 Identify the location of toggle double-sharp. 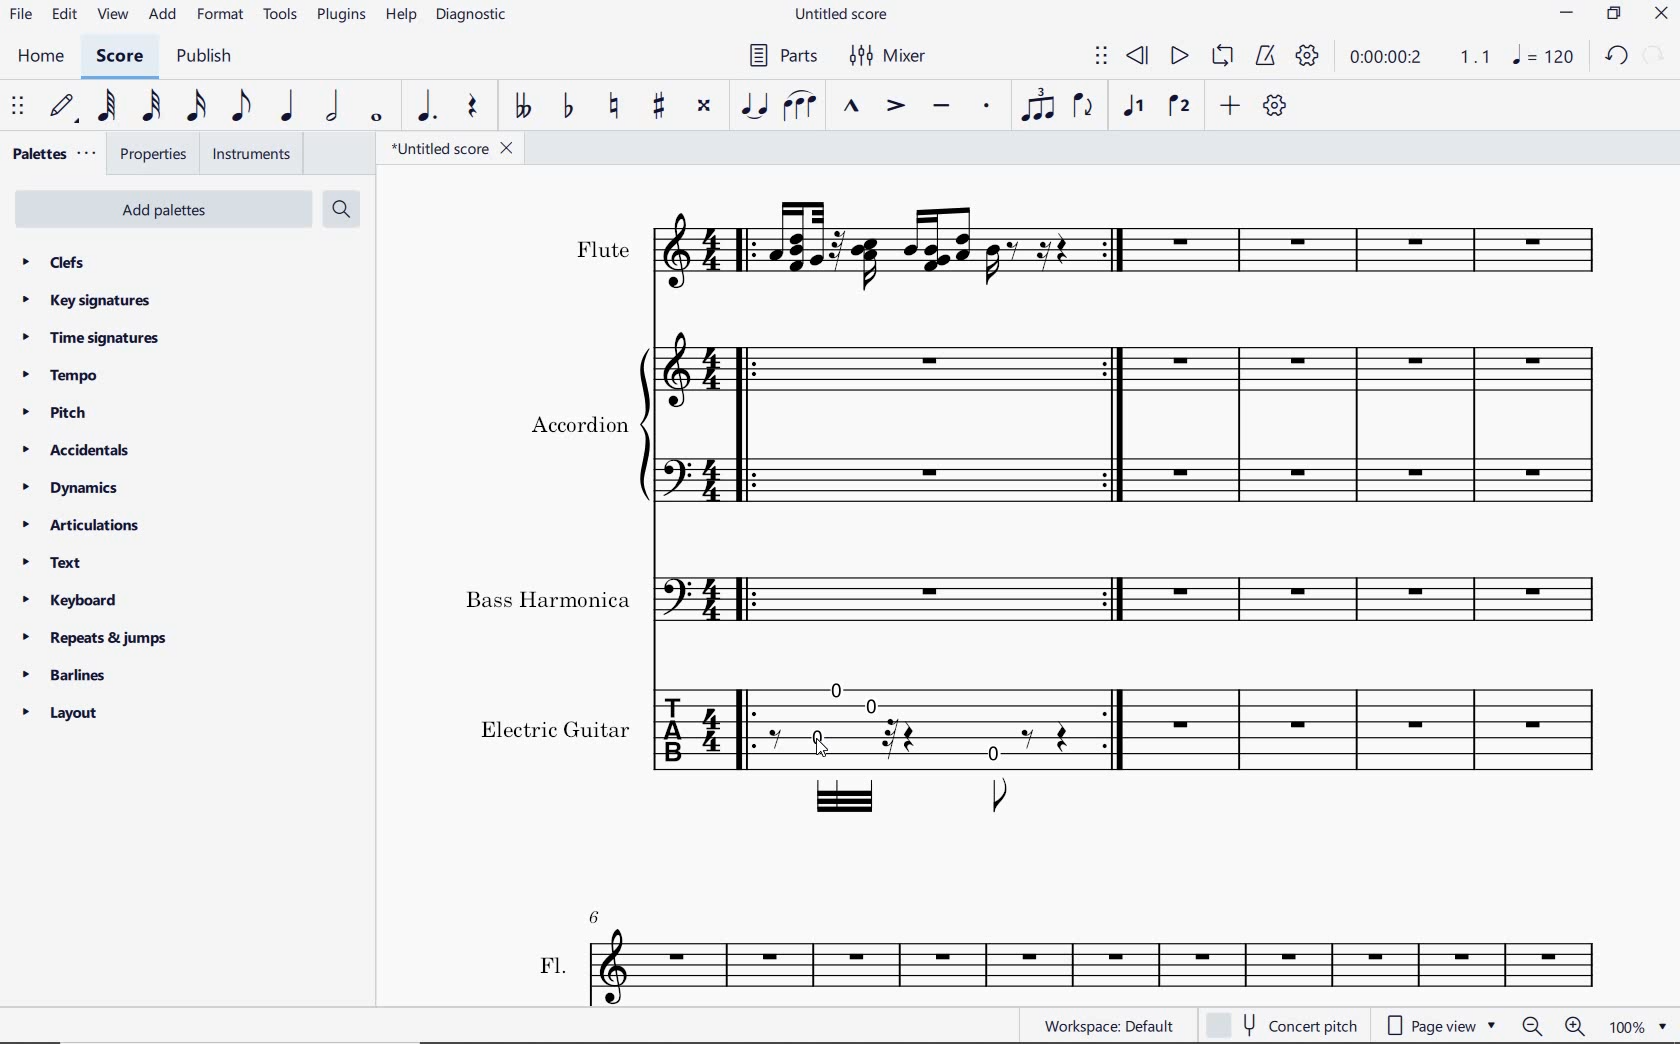
(706, 106).